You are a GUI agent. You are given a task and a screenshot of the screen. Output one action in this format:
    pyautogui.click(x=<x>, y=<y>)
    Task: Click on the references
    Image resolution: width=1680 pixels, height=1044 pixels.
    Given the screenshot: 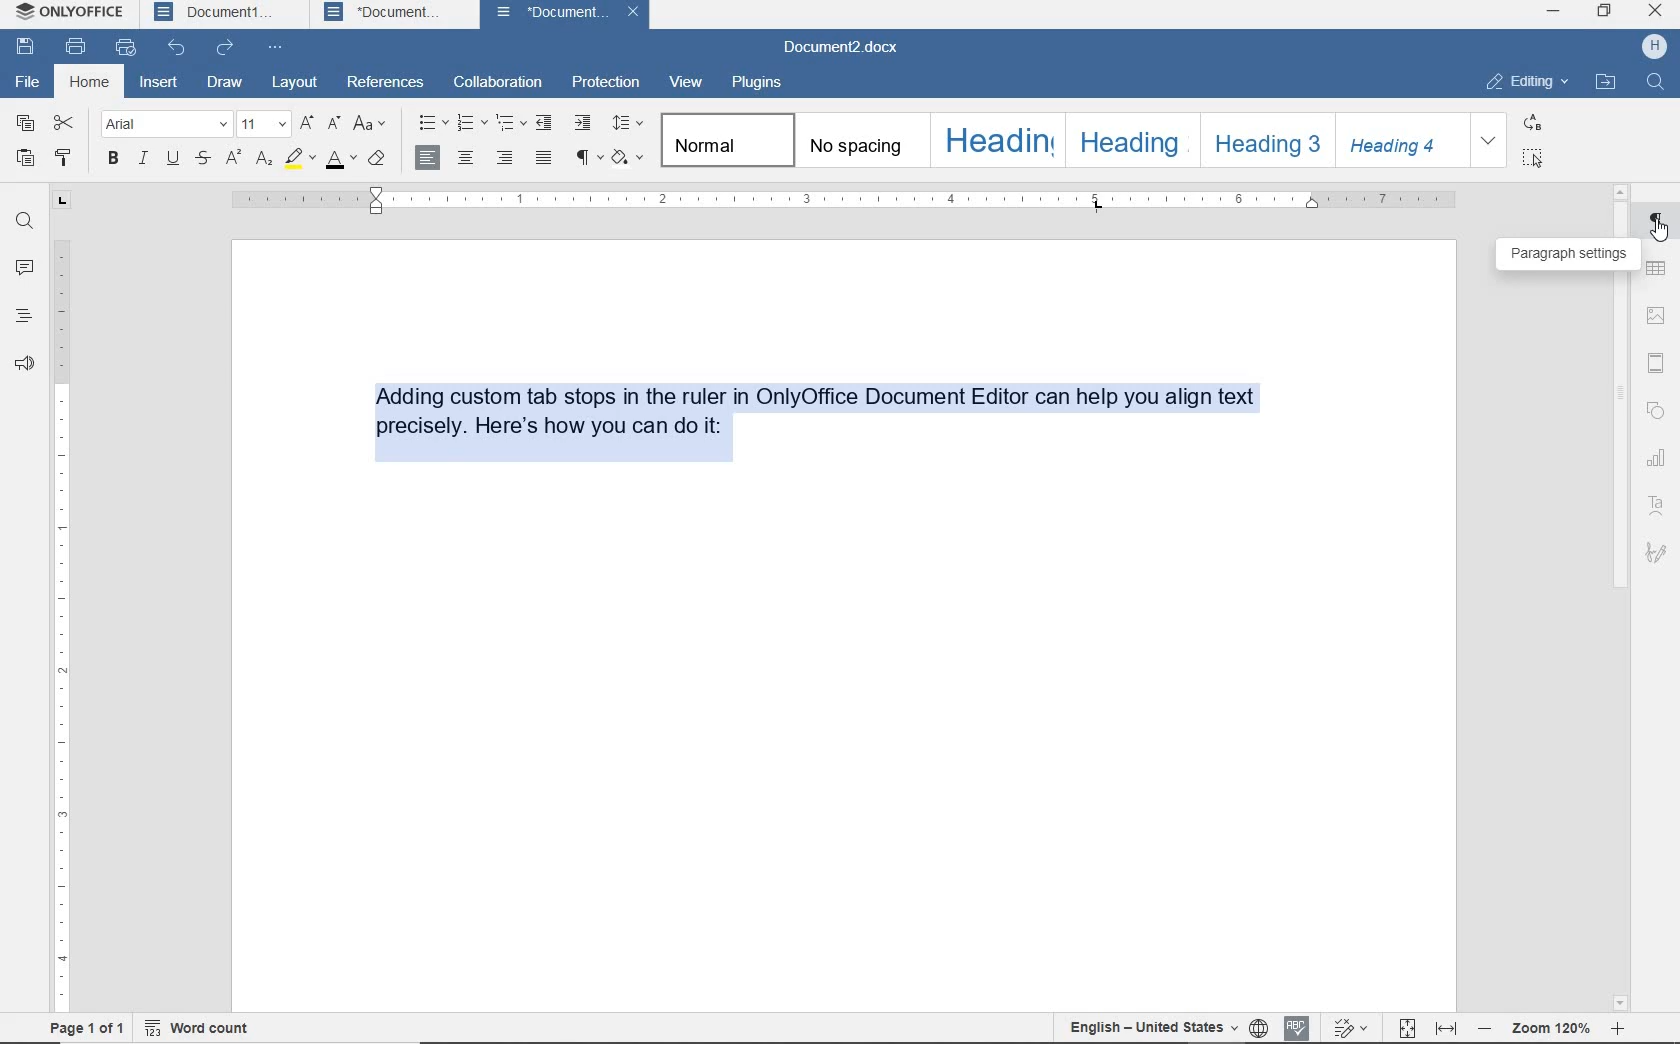 What is the action you would take?
    pyautogui.click(x=386, y=82)
    